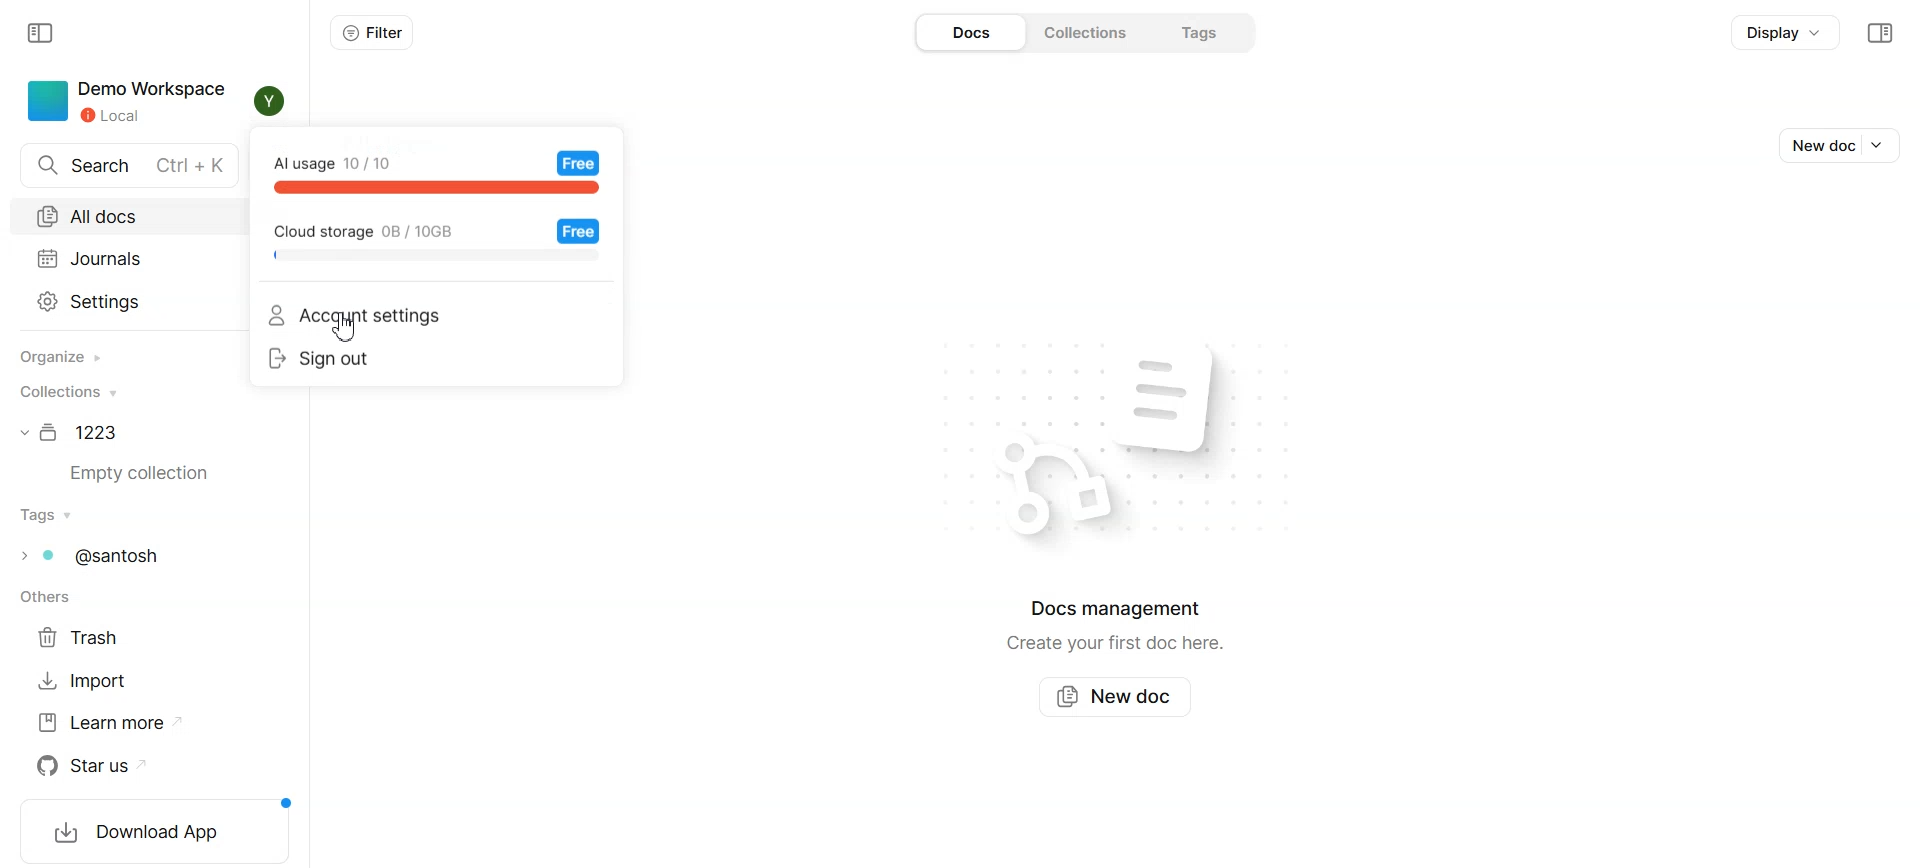 The image size is (1920, 868). I want to click on Organize, so click(59, 358).